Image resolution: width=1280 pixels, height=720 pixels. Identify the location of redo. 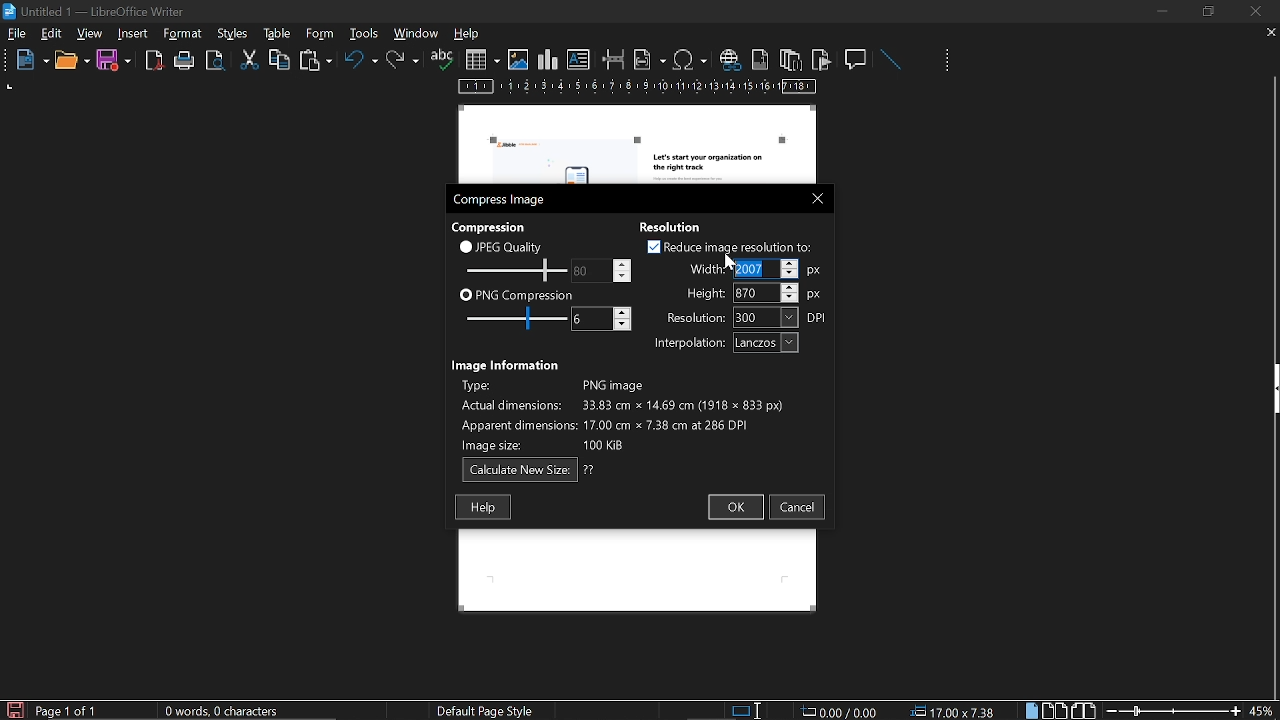
(403, 60).